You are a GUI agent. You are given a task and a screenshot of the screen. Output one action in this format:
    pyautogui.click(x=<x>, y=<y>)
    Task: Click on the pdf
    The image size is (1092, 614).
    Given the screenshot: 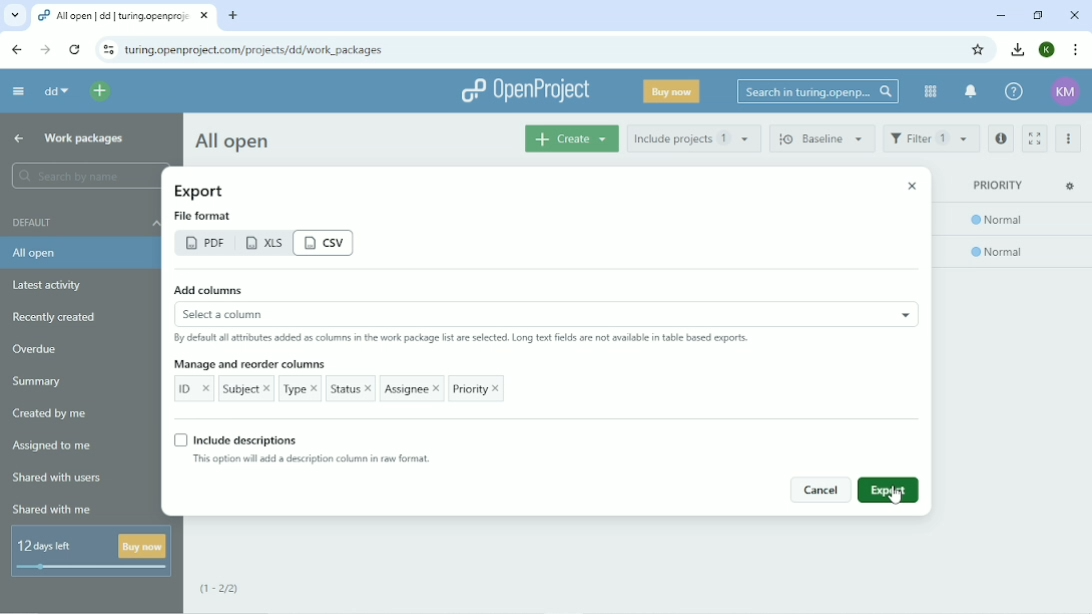 What is the action you would take?
    pyautogui.click(x=203, y=242)
    